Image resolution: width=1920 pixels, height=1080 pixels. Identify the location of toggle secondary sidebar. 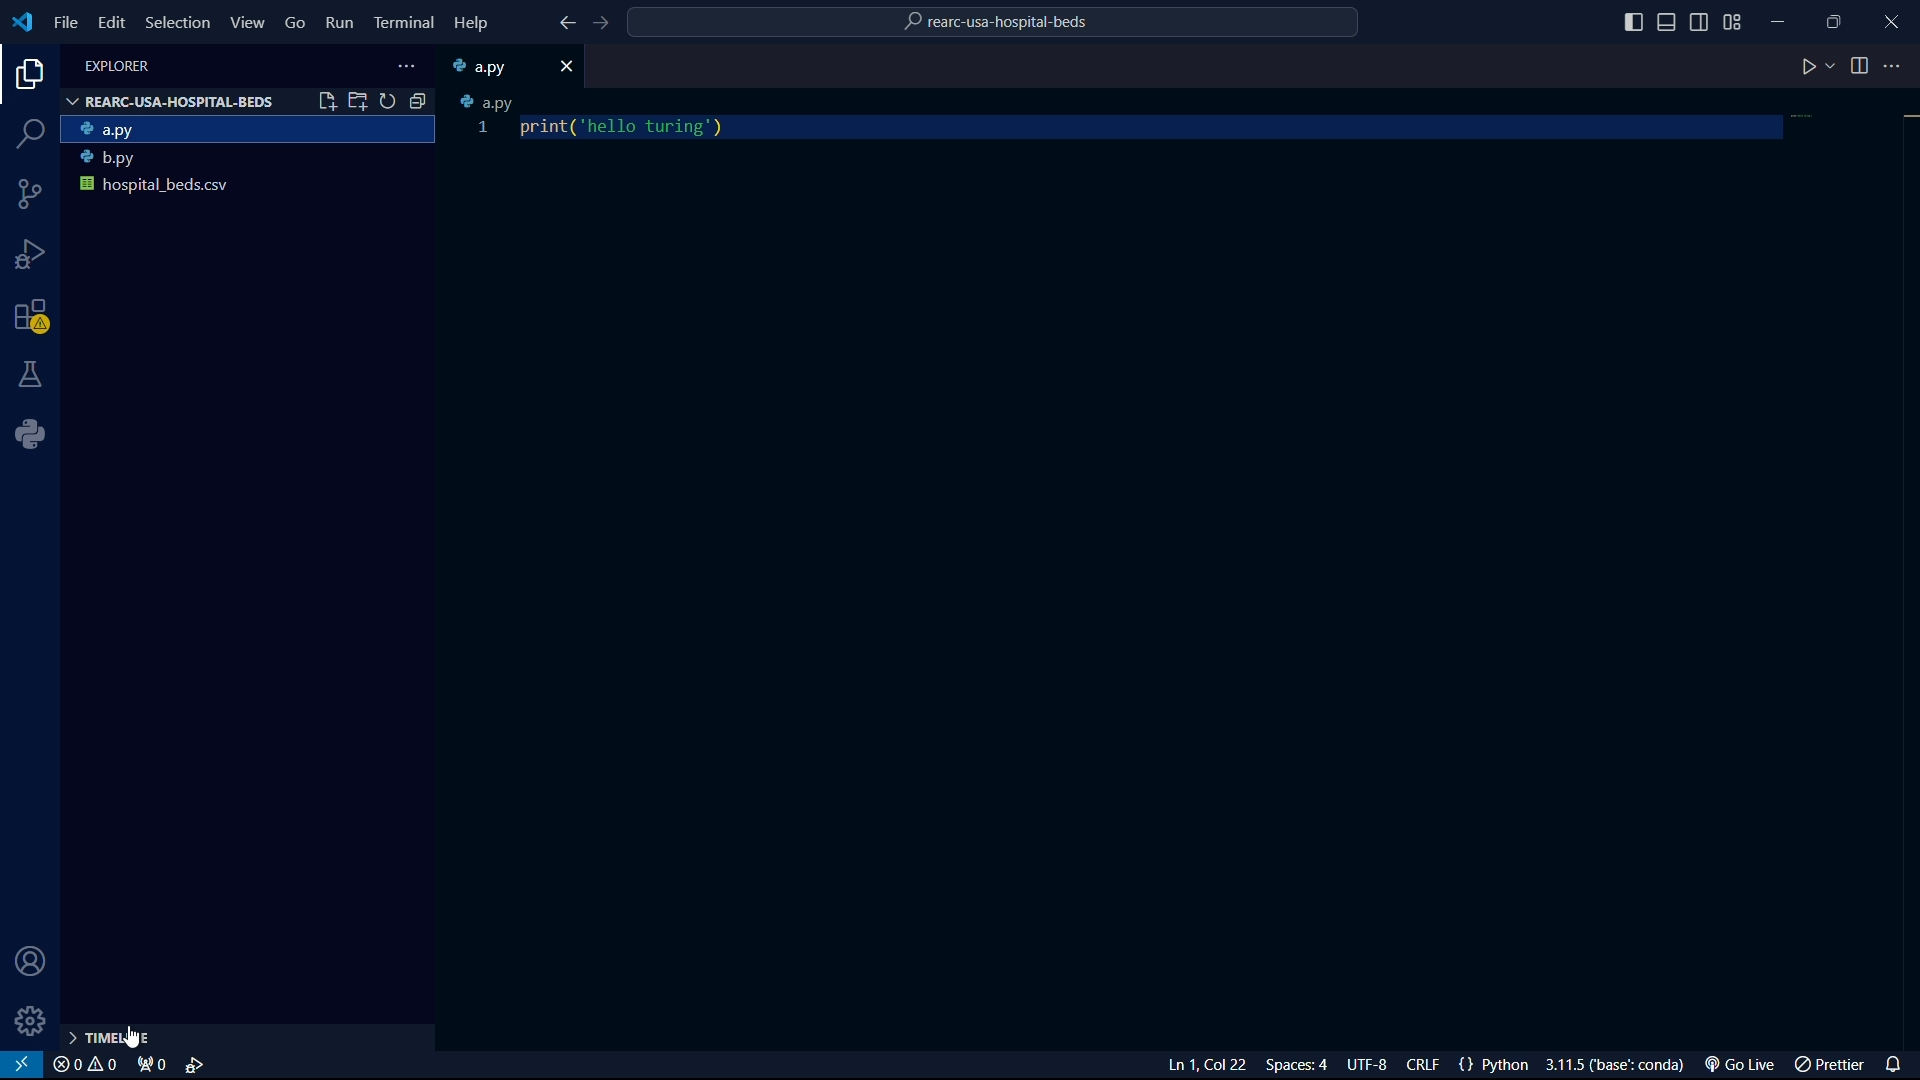
(1700, 21).